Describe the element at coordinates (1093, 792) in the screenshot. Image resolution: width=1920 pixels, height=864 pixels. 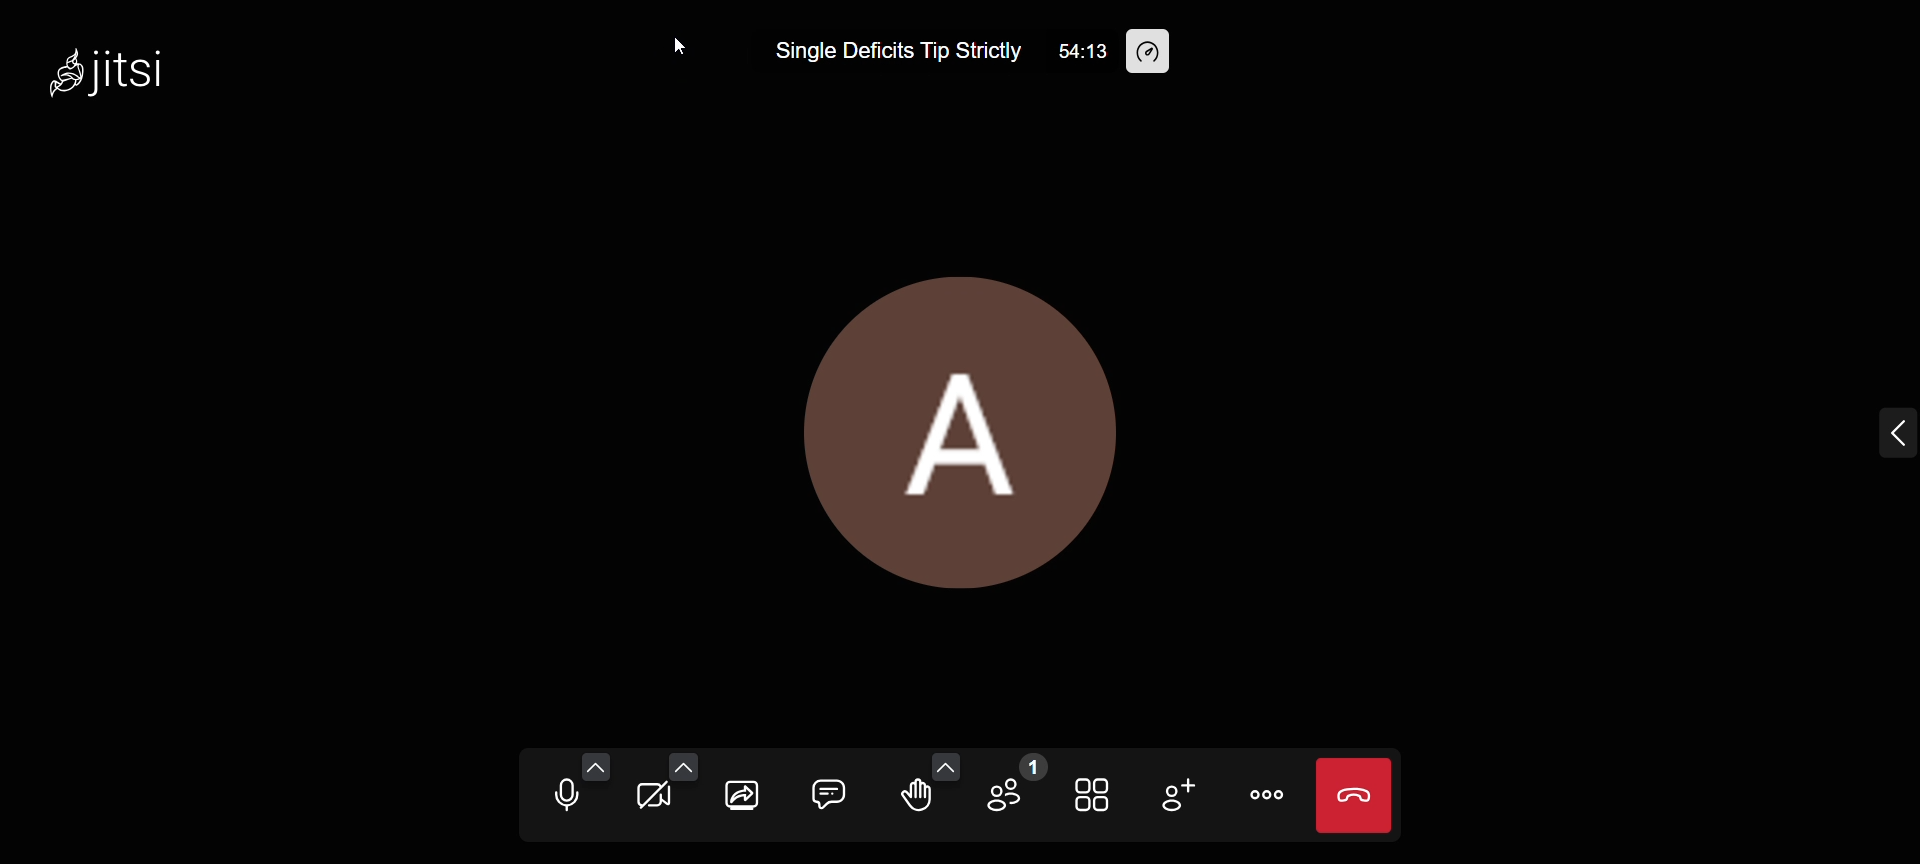
I see `tile view` at that location.